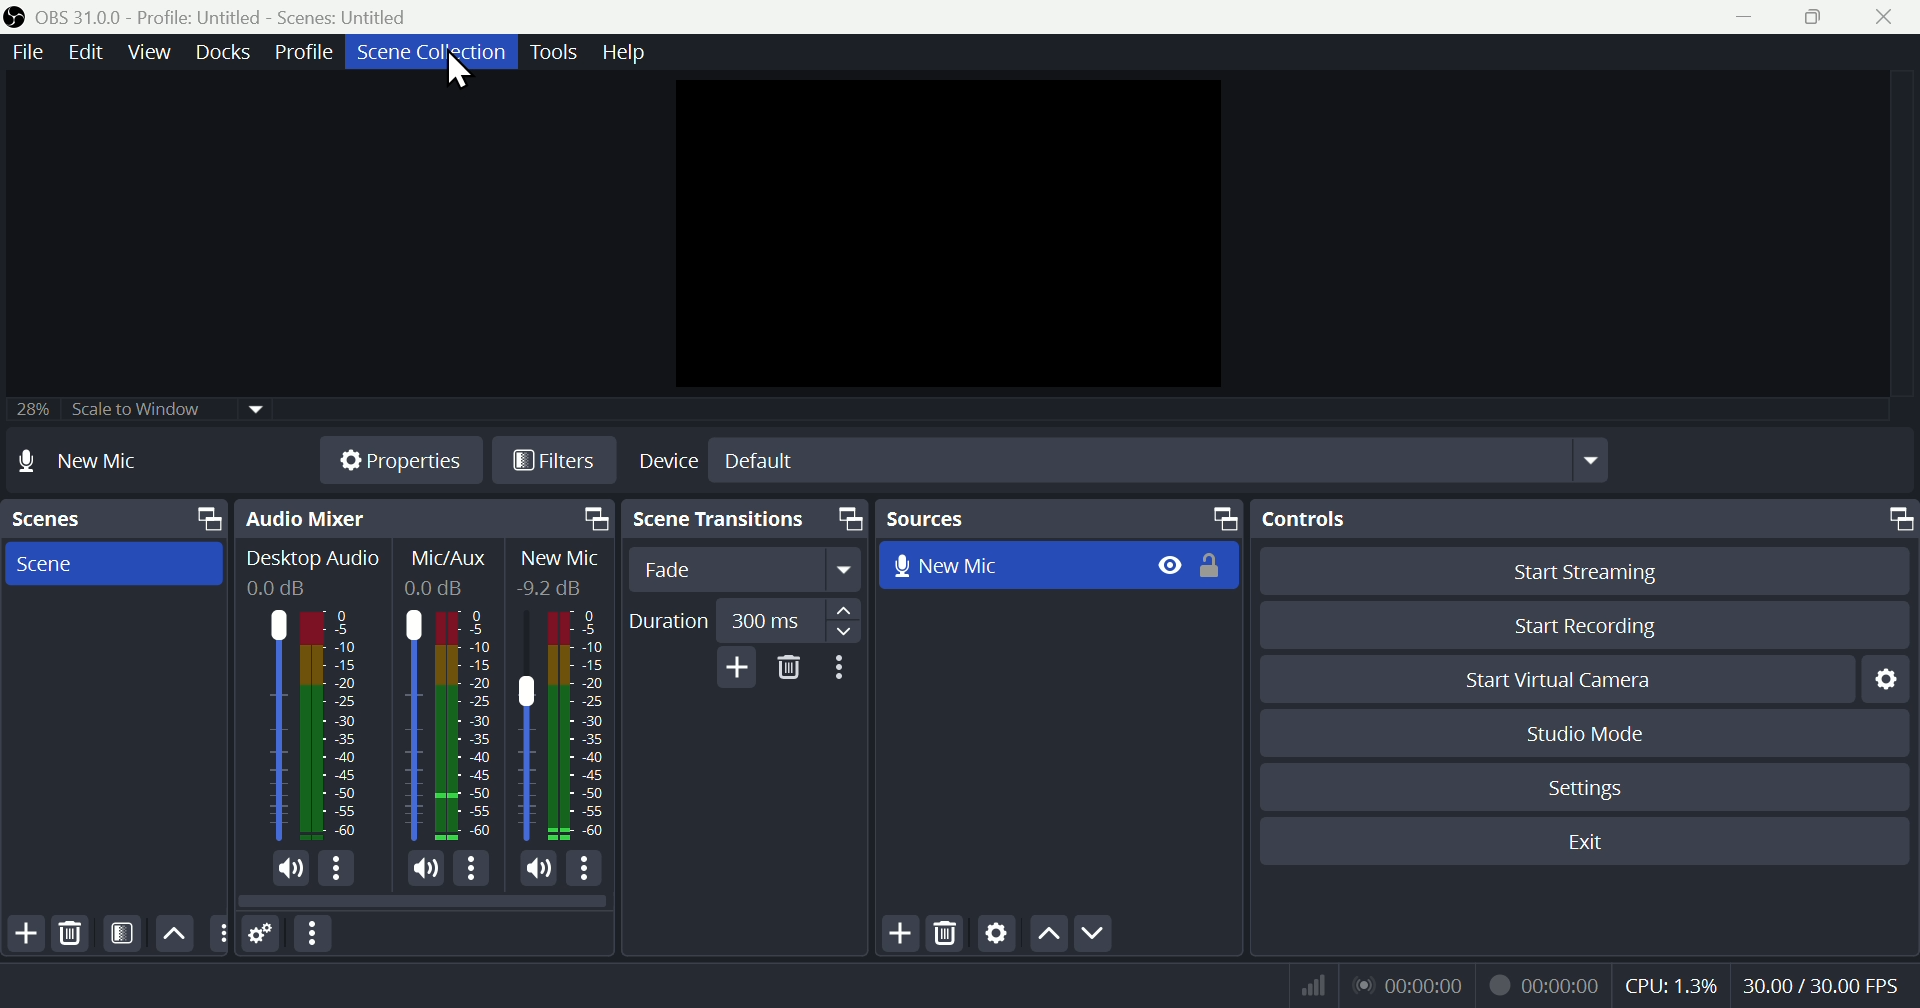  Describe the element at coordinates (291, 869) in the screenshot. I see `(un)mute` at that location.